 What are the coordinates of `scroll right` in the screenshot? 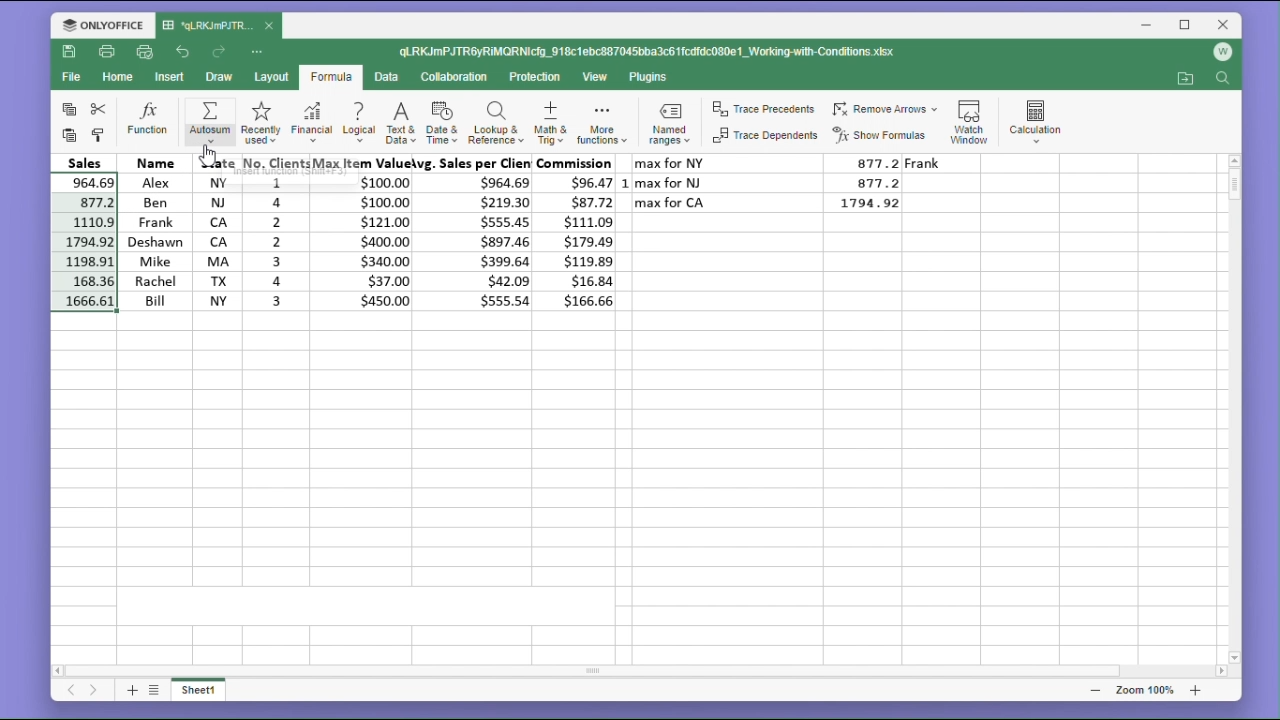 It's located at (1220, 672).